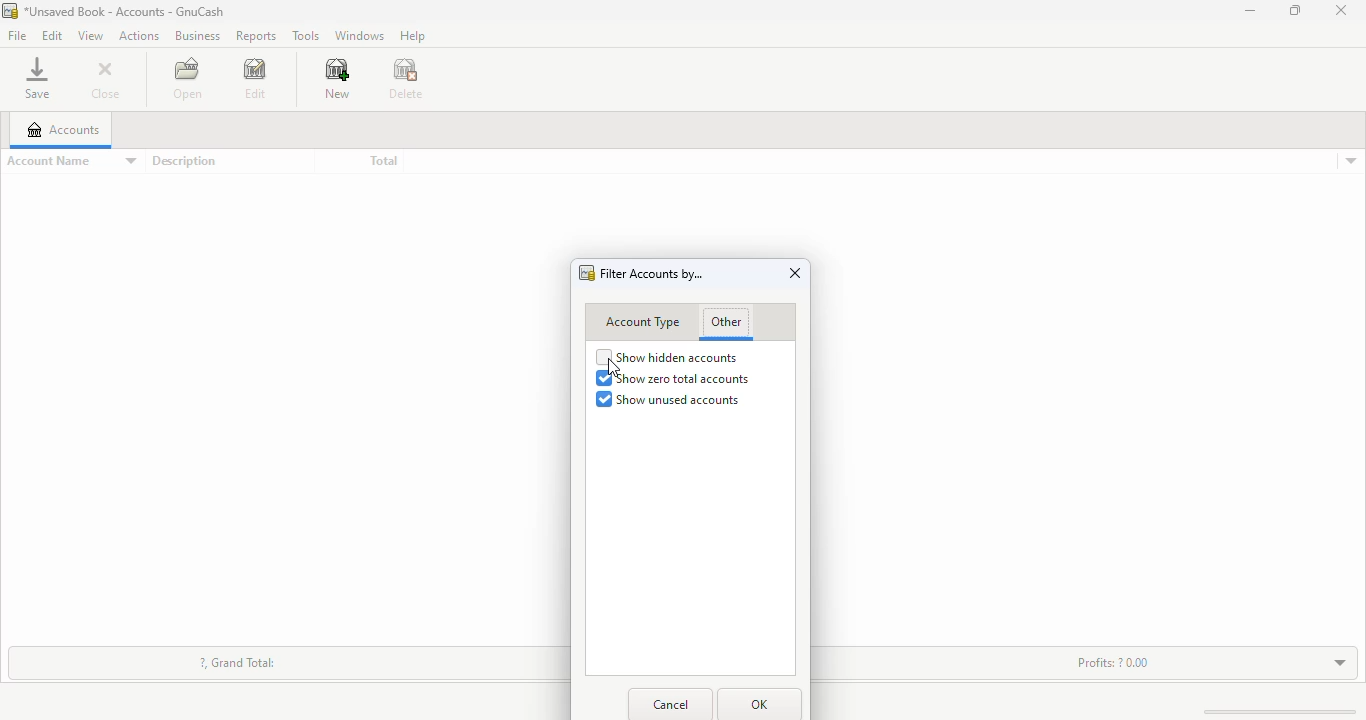  What do you see at coordinates (37, 78) in the screenshot?
I see `save` at bounding box center [37, 78].